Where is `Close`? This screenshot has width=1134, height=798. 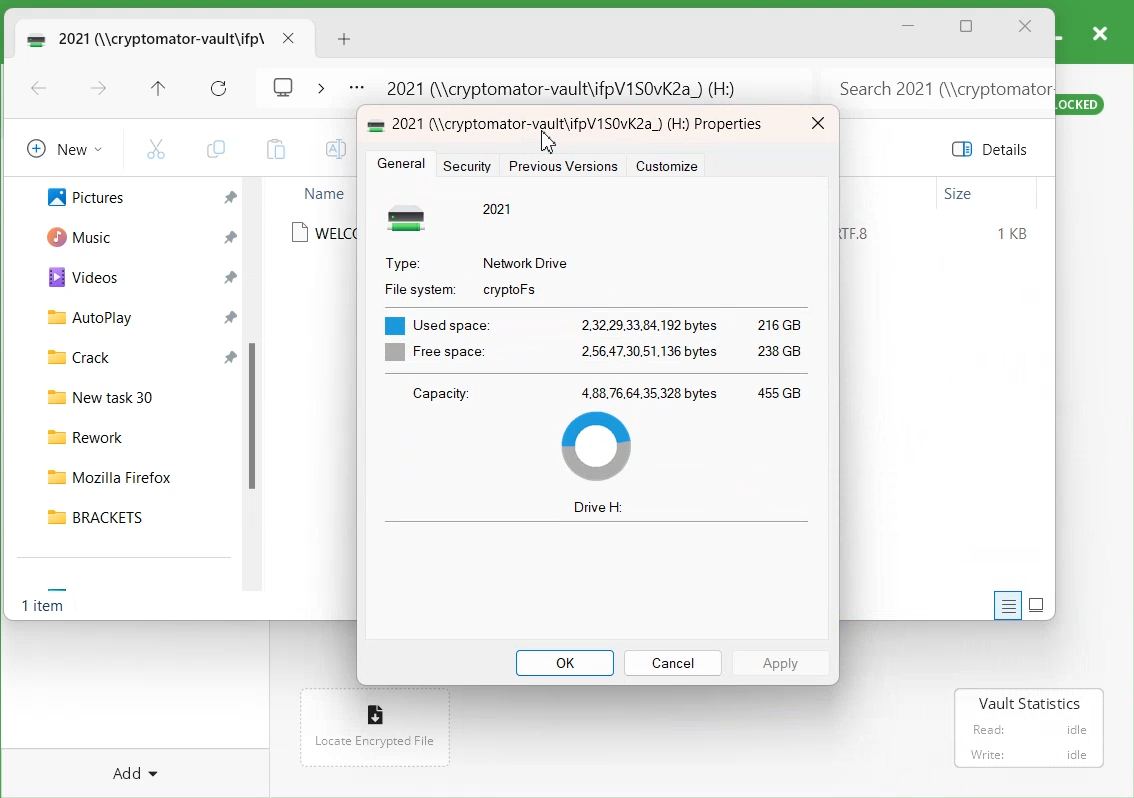
Close is located at coordinates (1025, 27).